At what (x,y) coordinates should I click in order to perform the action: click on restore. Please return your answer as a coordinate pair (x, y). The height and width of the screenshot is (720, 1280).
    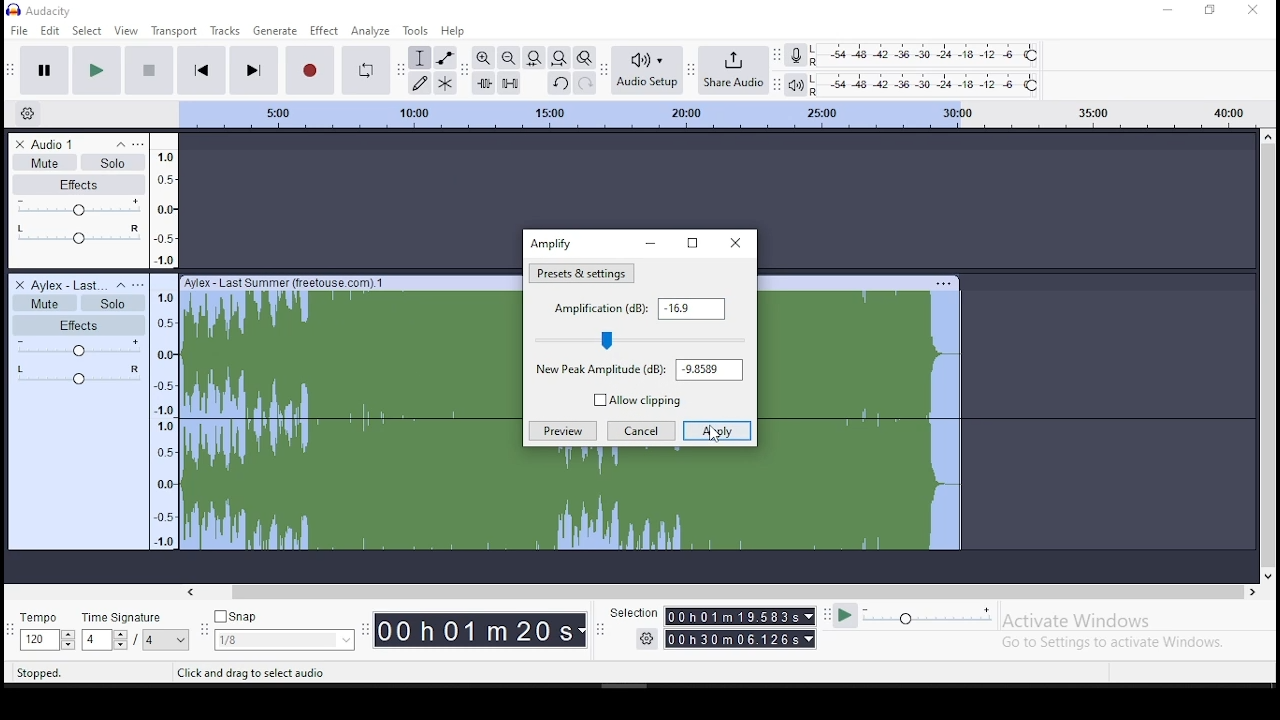
    Looking at the image, I should click on (692, 242).